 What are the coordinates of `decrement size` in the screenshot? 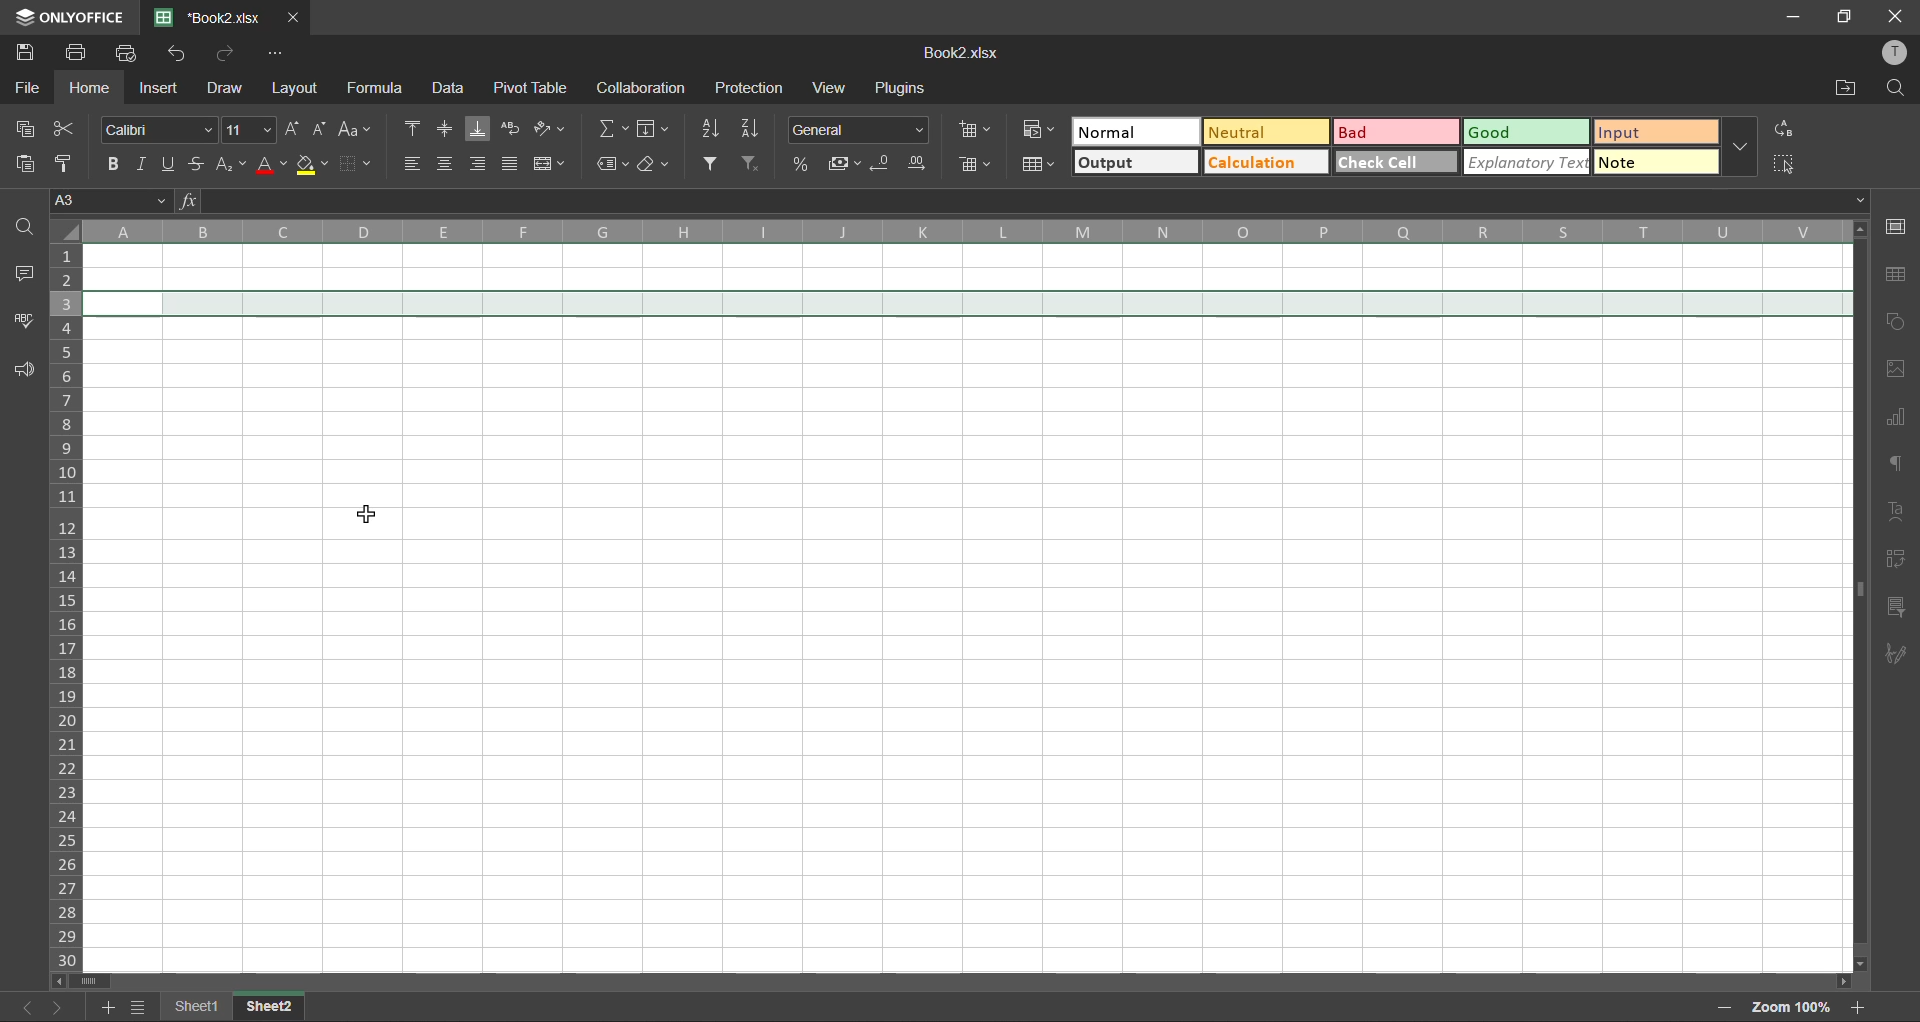 It's located at (320, 126).